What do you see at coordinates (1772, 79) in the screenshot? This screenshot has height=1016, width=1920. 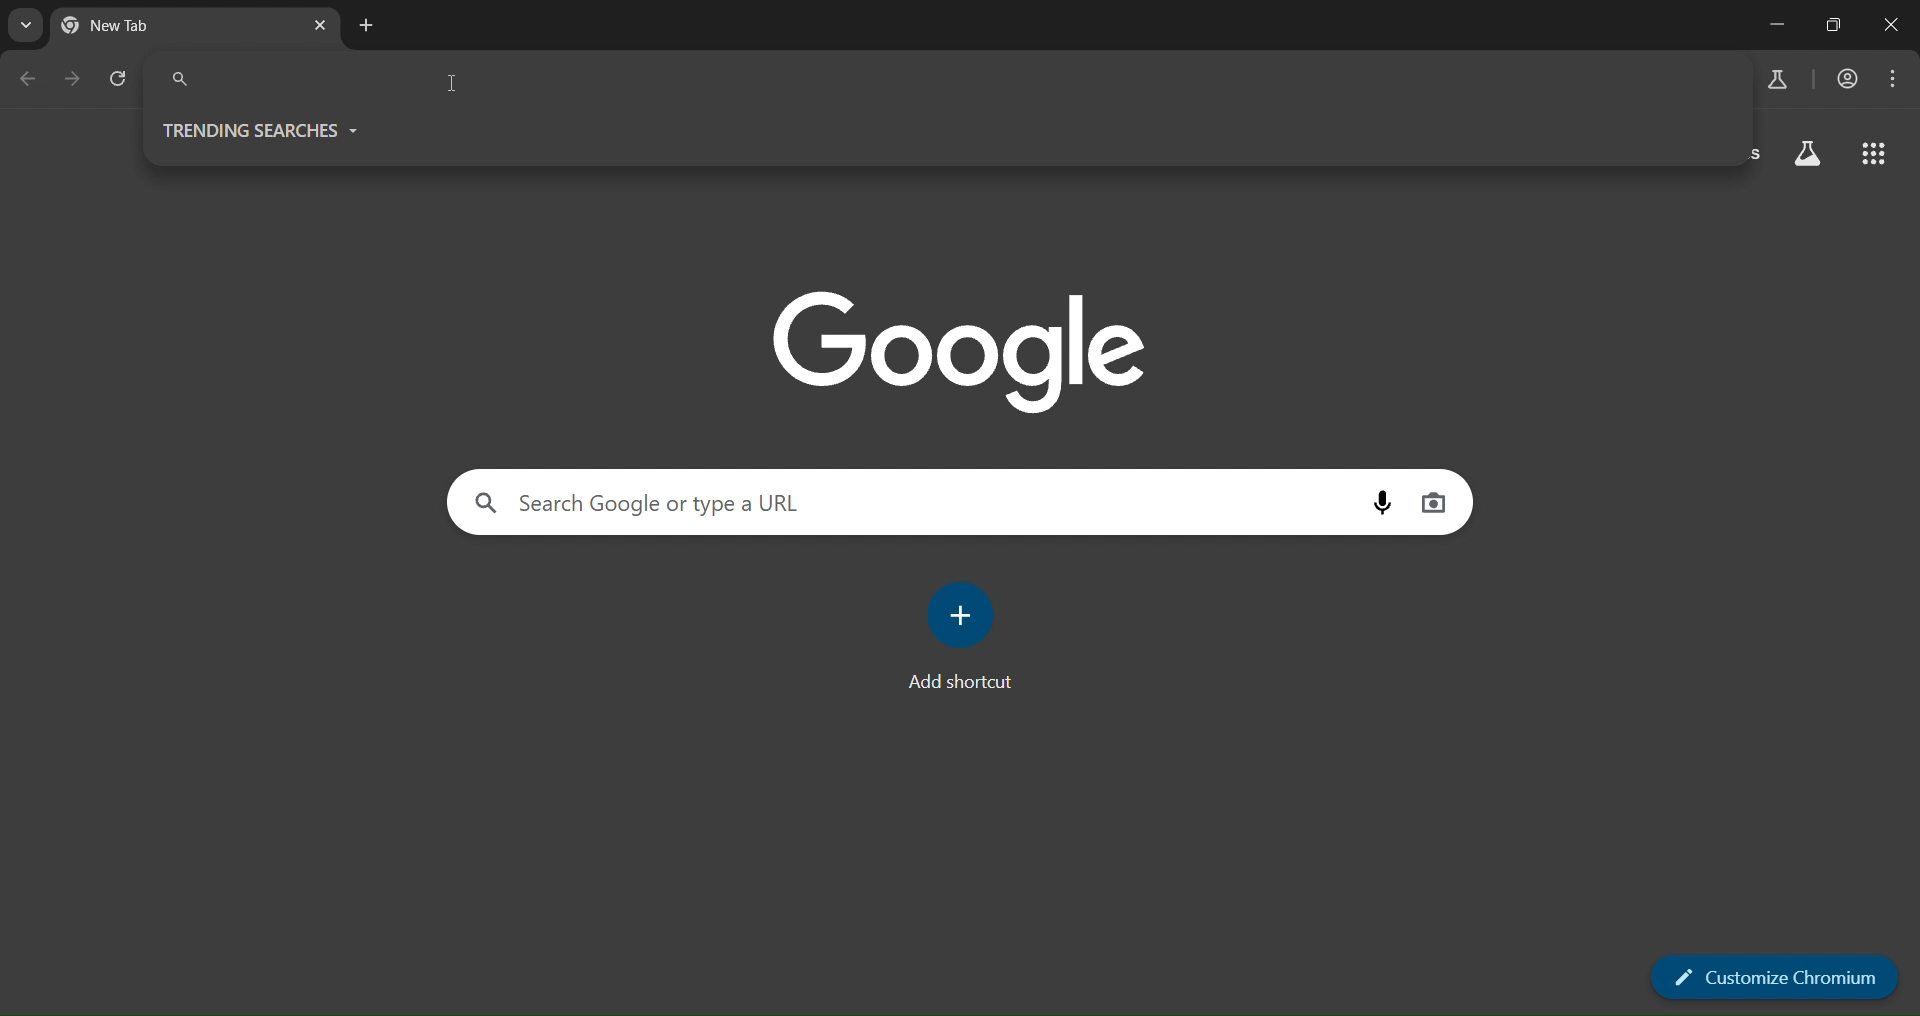 I see `search labs` at bounding box center [1772, 79].